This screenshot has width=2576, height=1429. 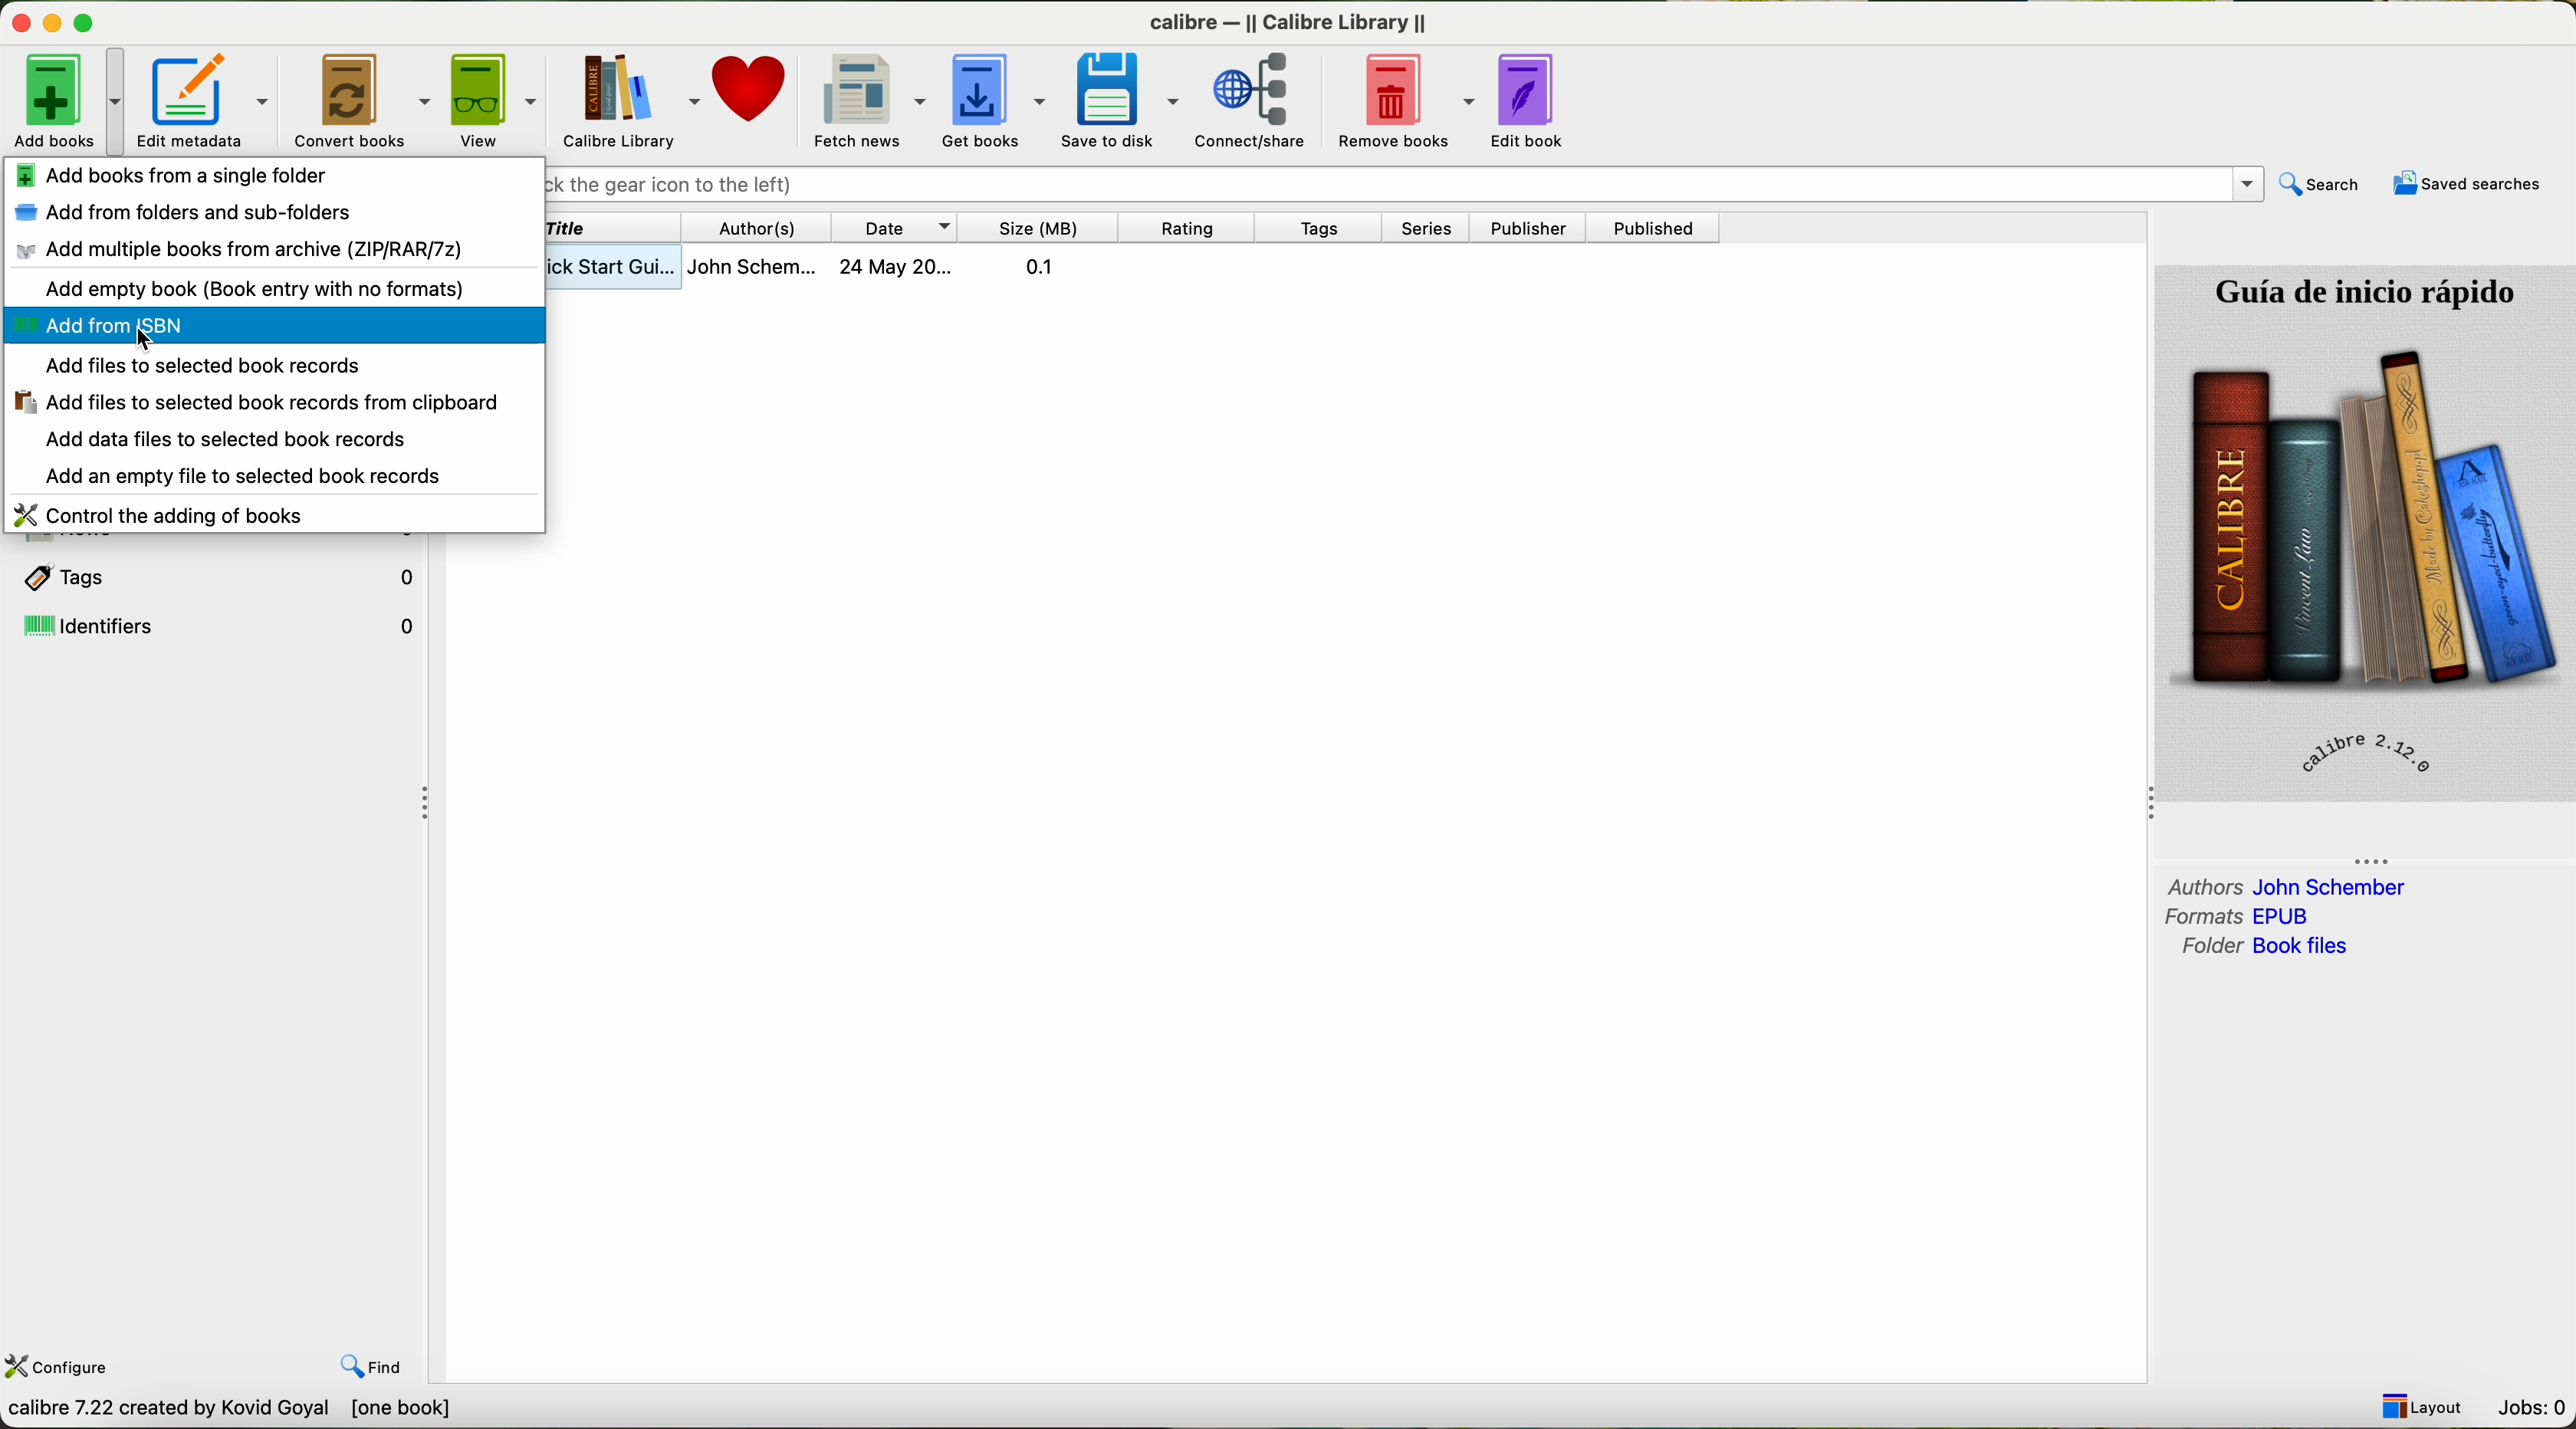 I want to click on folder, so click(x=2263, y=948).